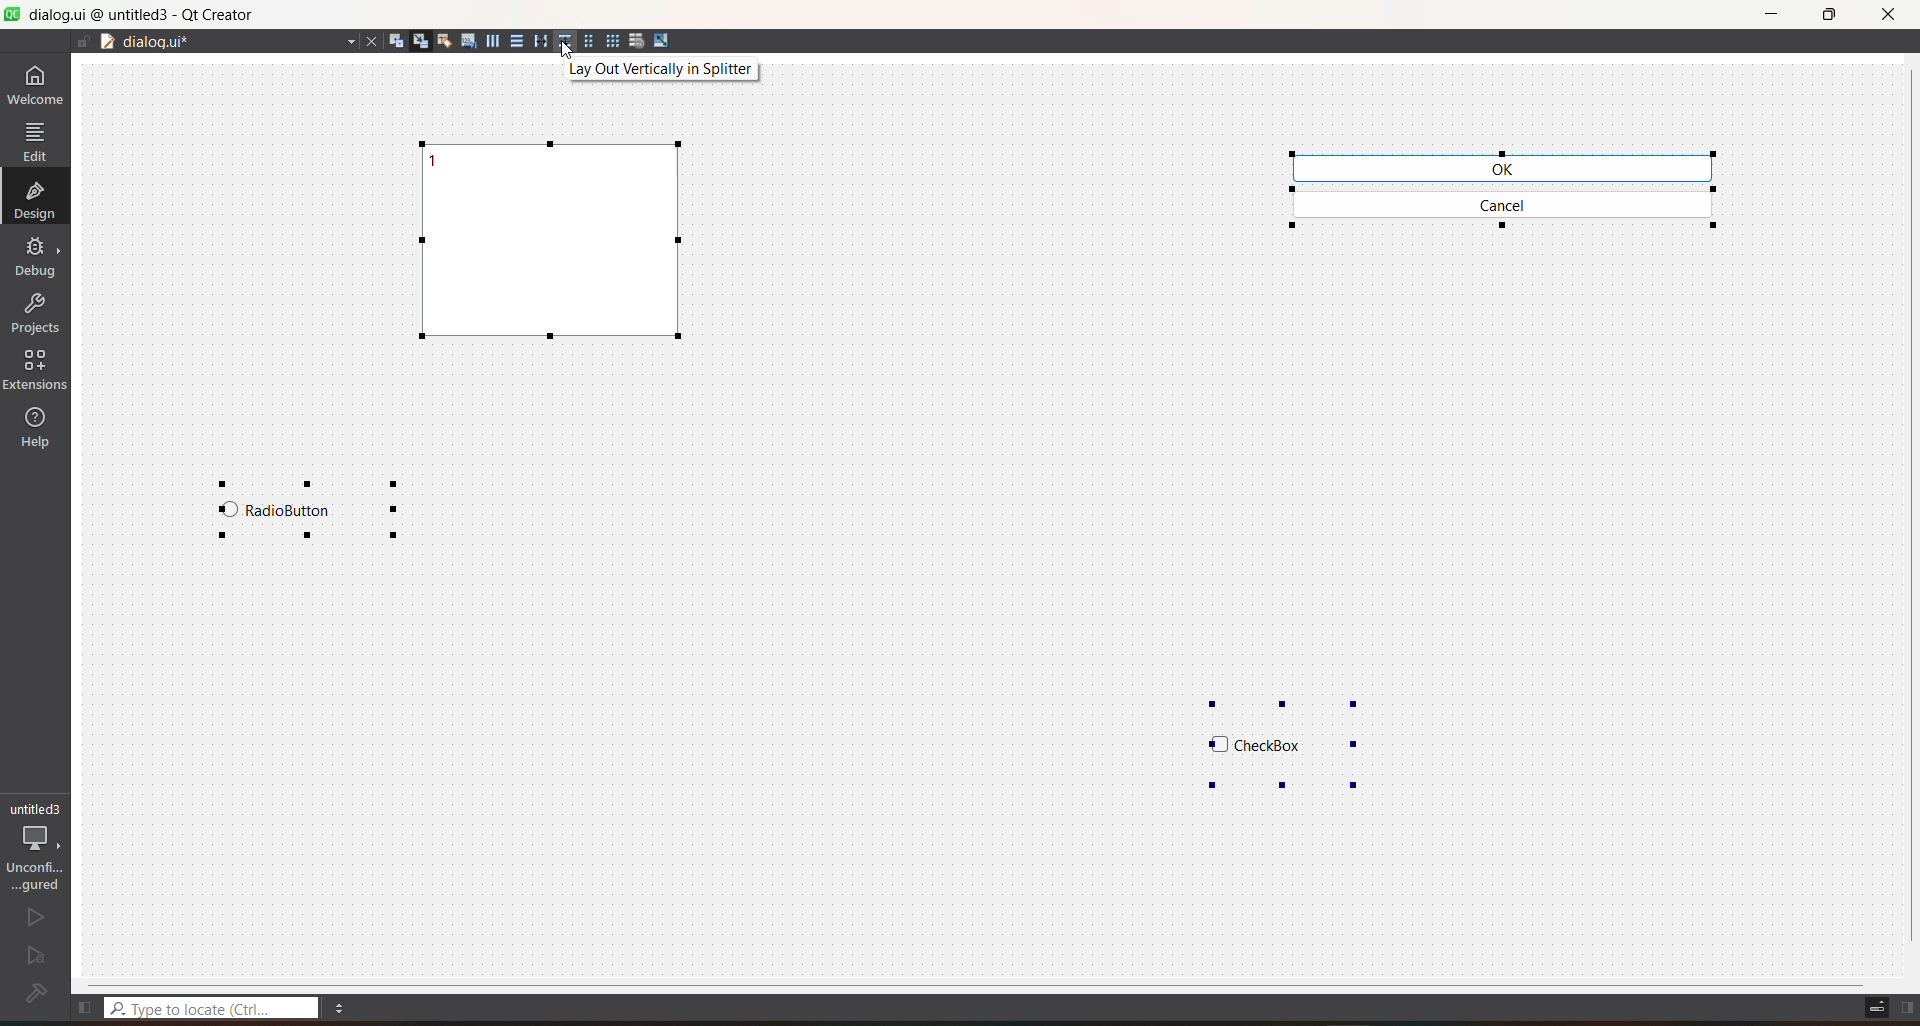 The image size is (1920, 1026). Describe the element at coordinates (444, 43) in the screenshot. I see `edit buddies` at that location.